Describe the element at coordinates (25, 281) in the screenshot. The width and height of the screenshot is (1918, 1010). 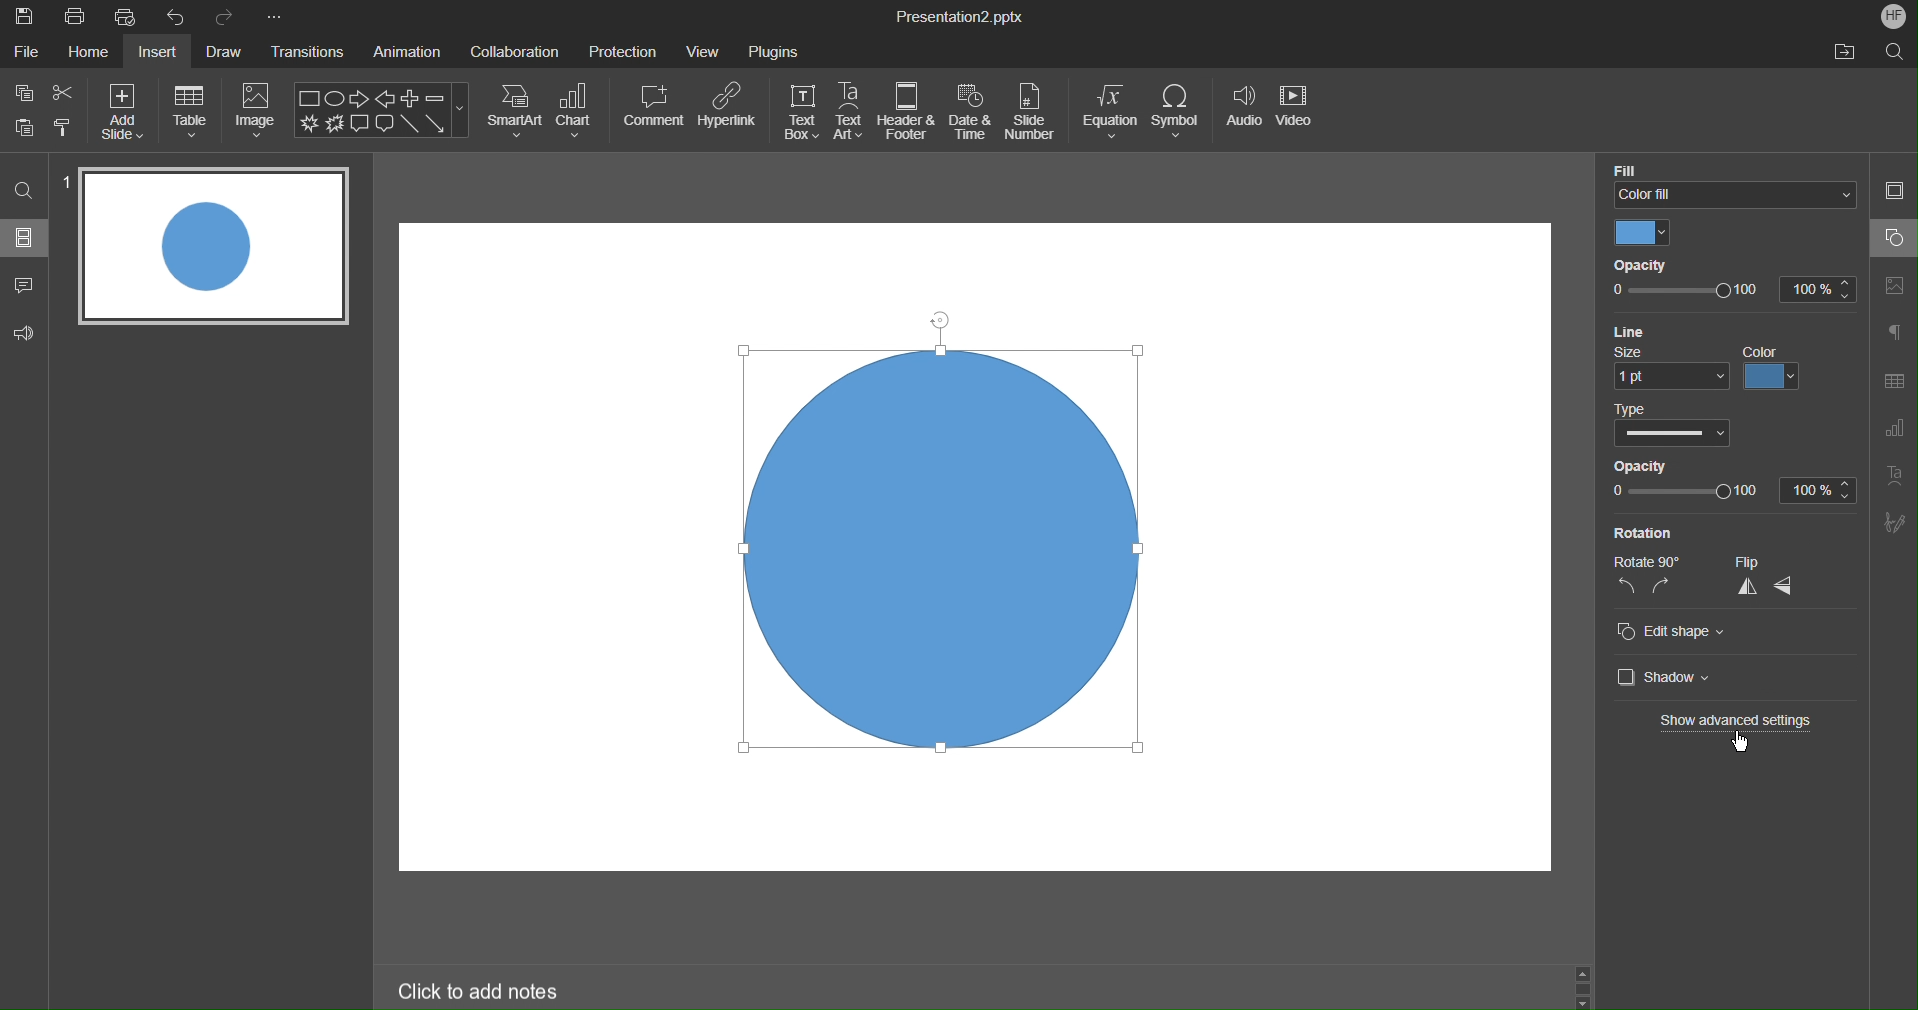
I see `Comment` at that location.